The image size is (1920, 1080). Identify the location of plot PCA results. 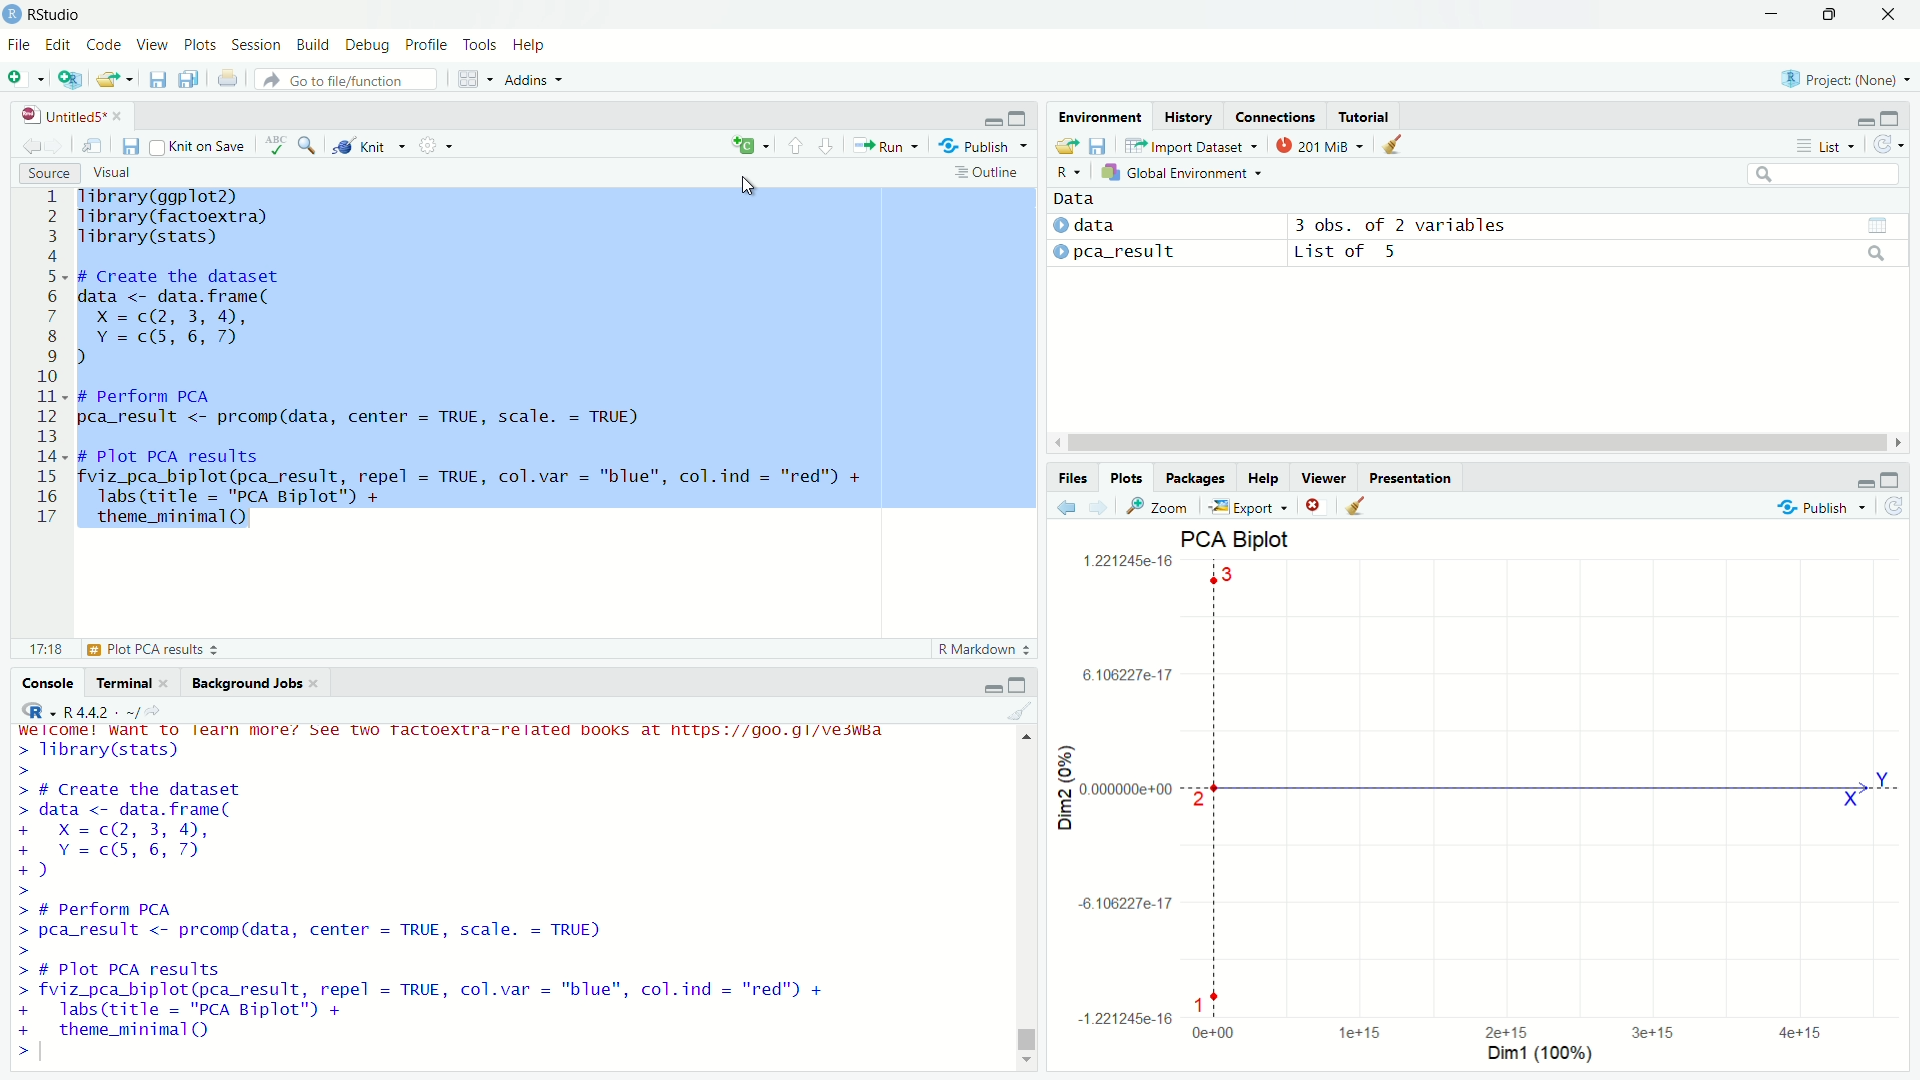
(117, 649).